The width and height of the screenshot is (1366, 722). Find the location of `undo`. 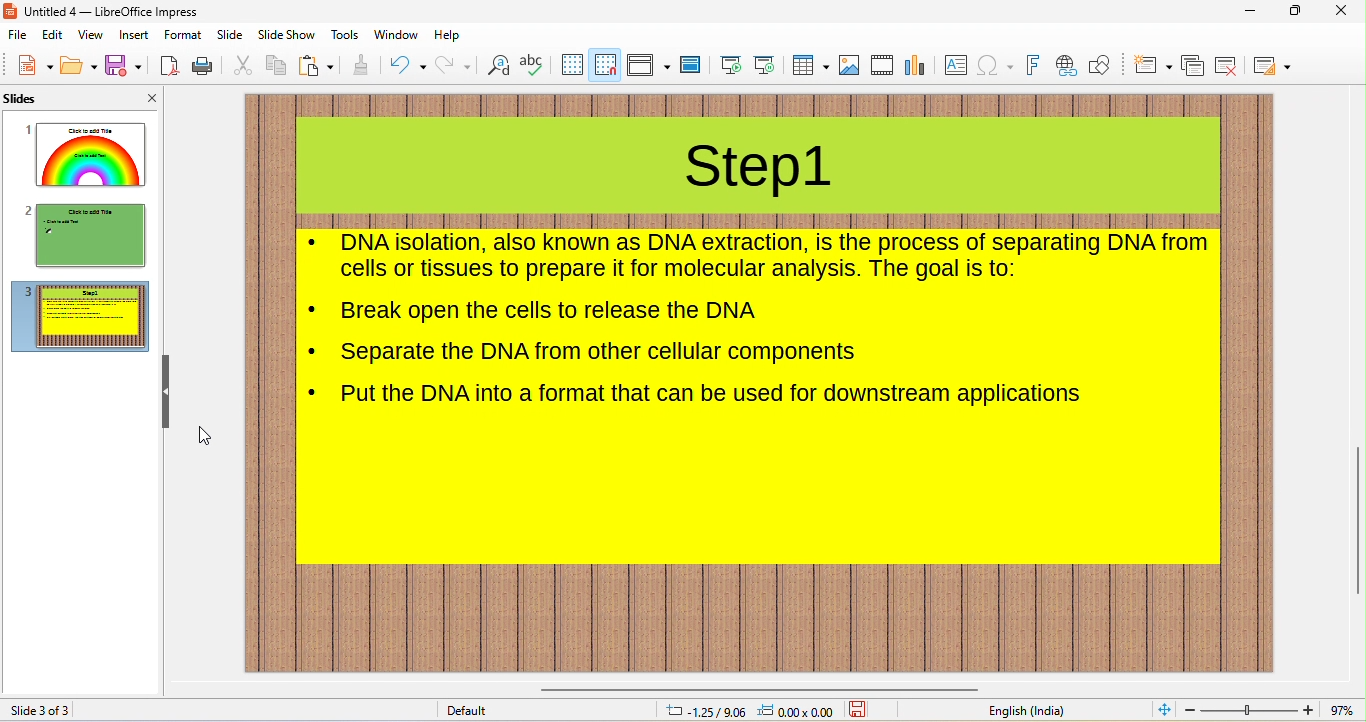

undo is located at coordinates (408, 64).